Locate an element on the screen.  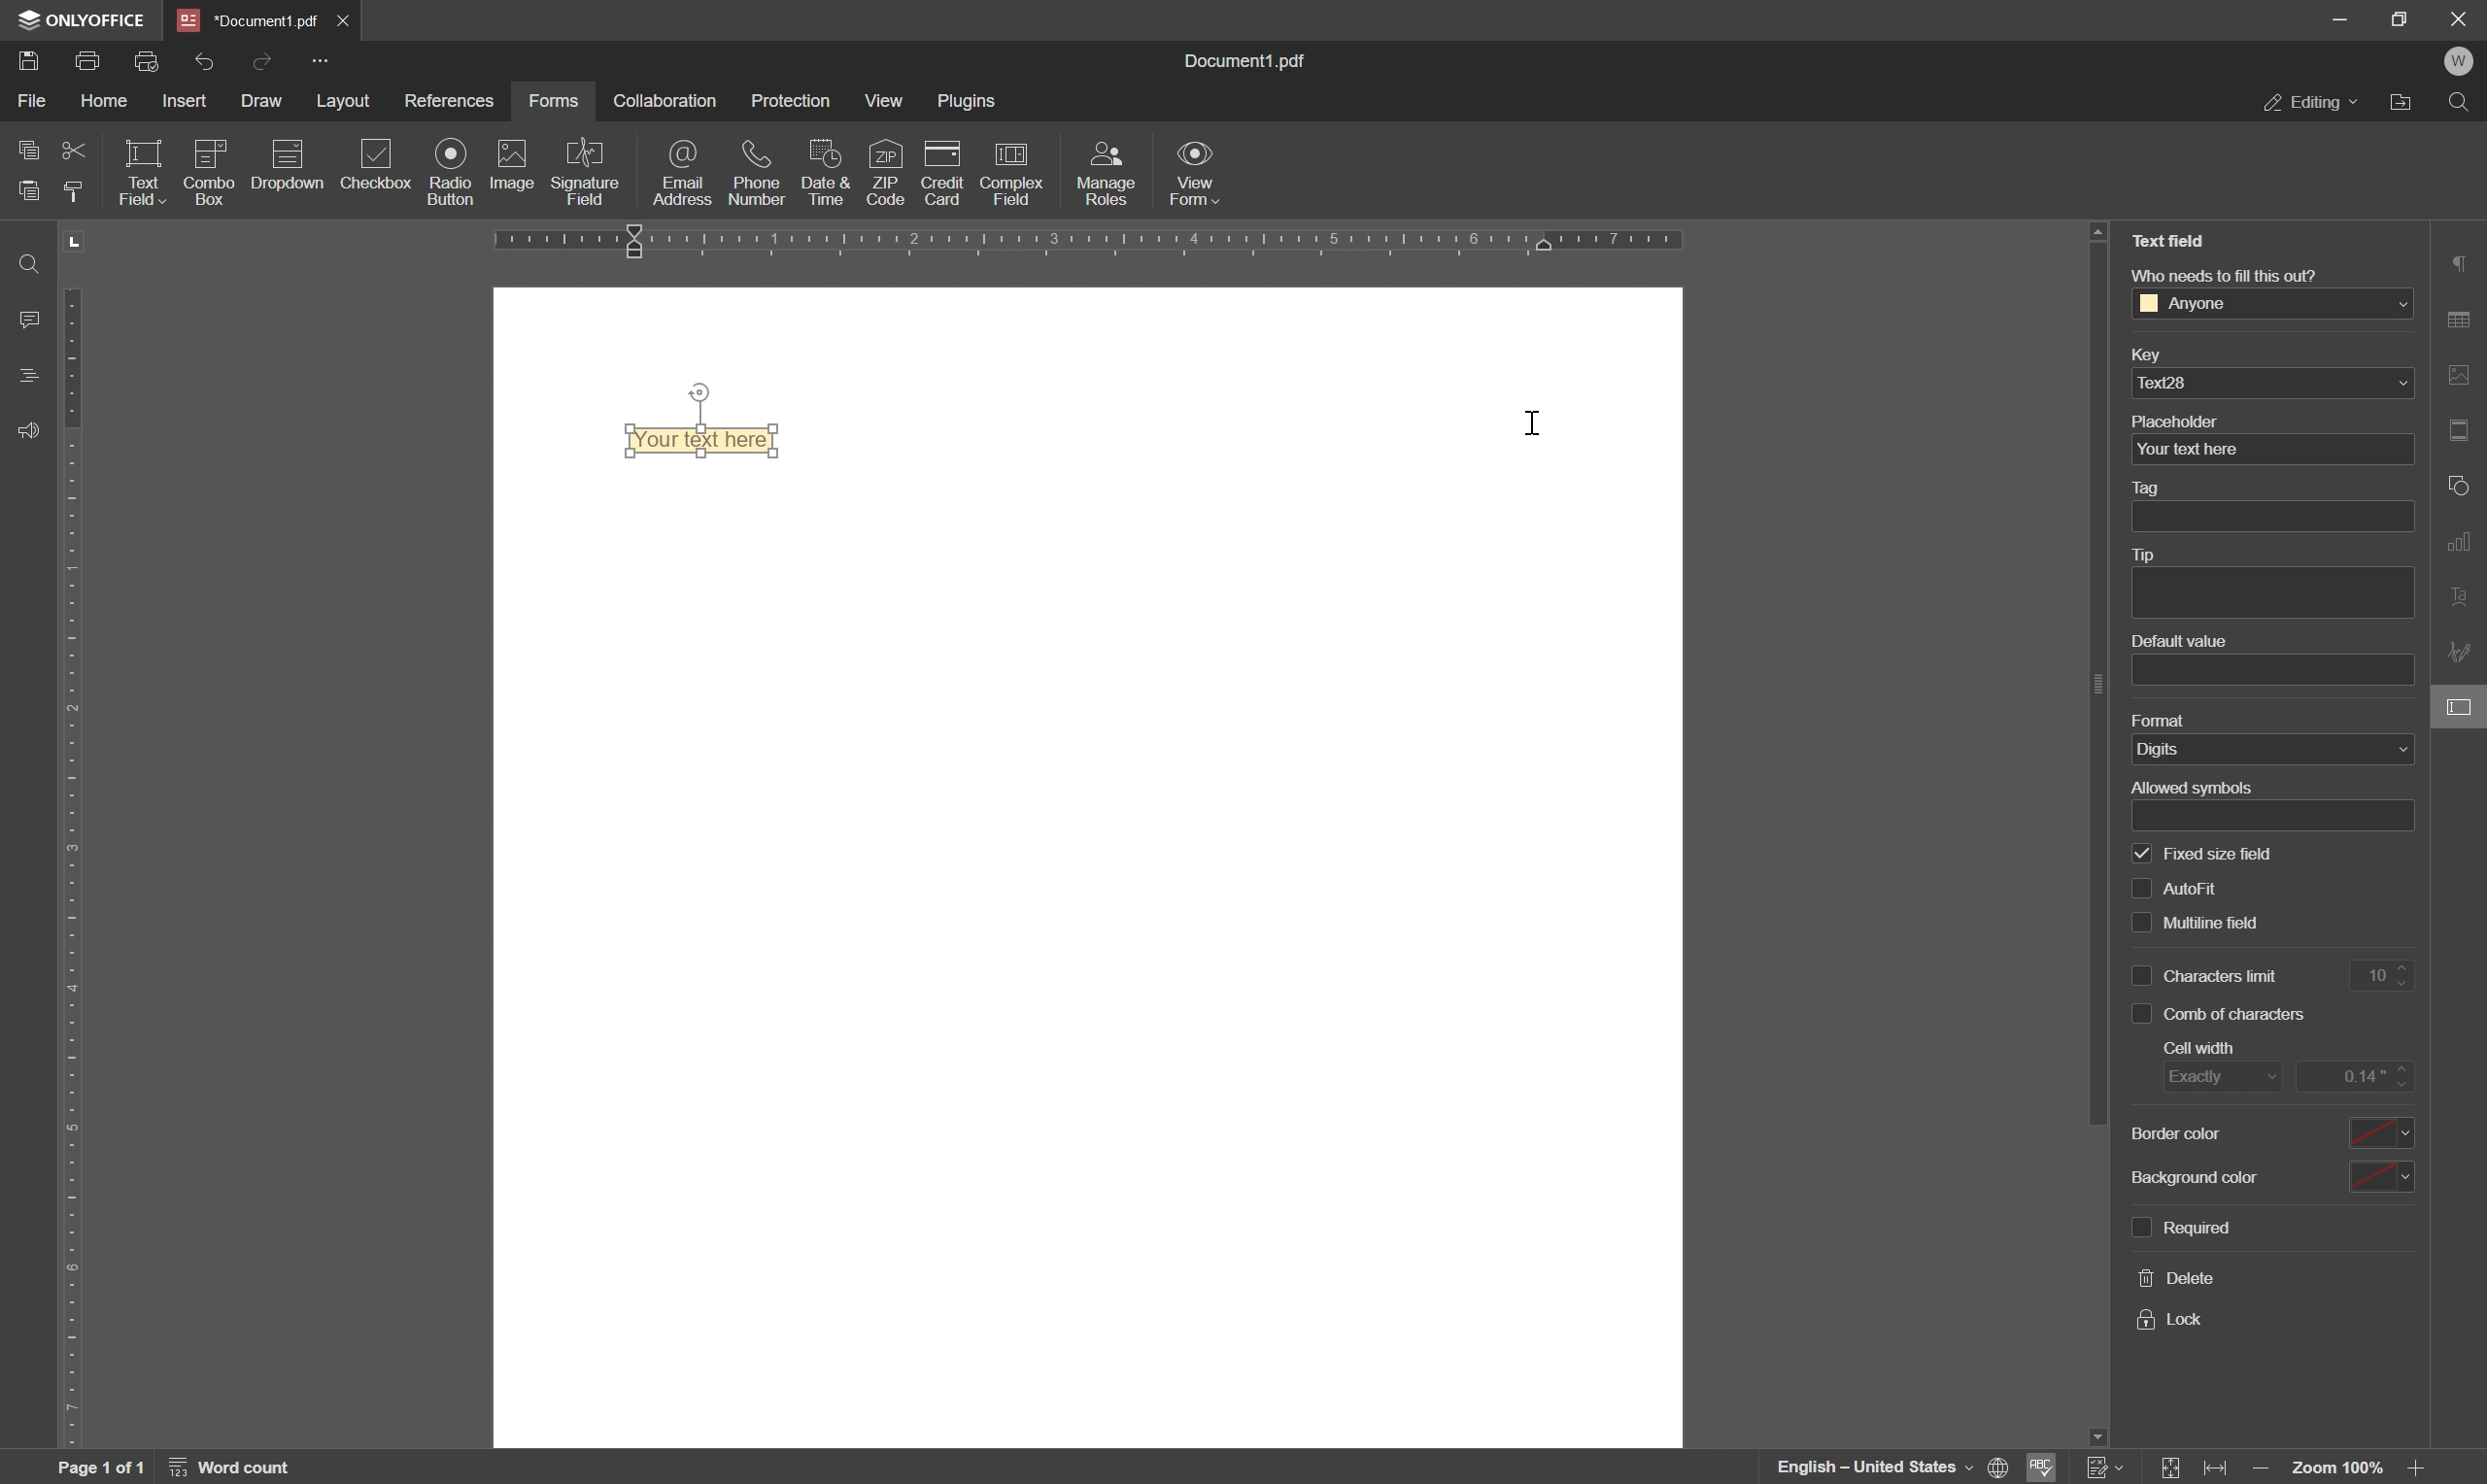
date and time is located at coordinates (831, 175).